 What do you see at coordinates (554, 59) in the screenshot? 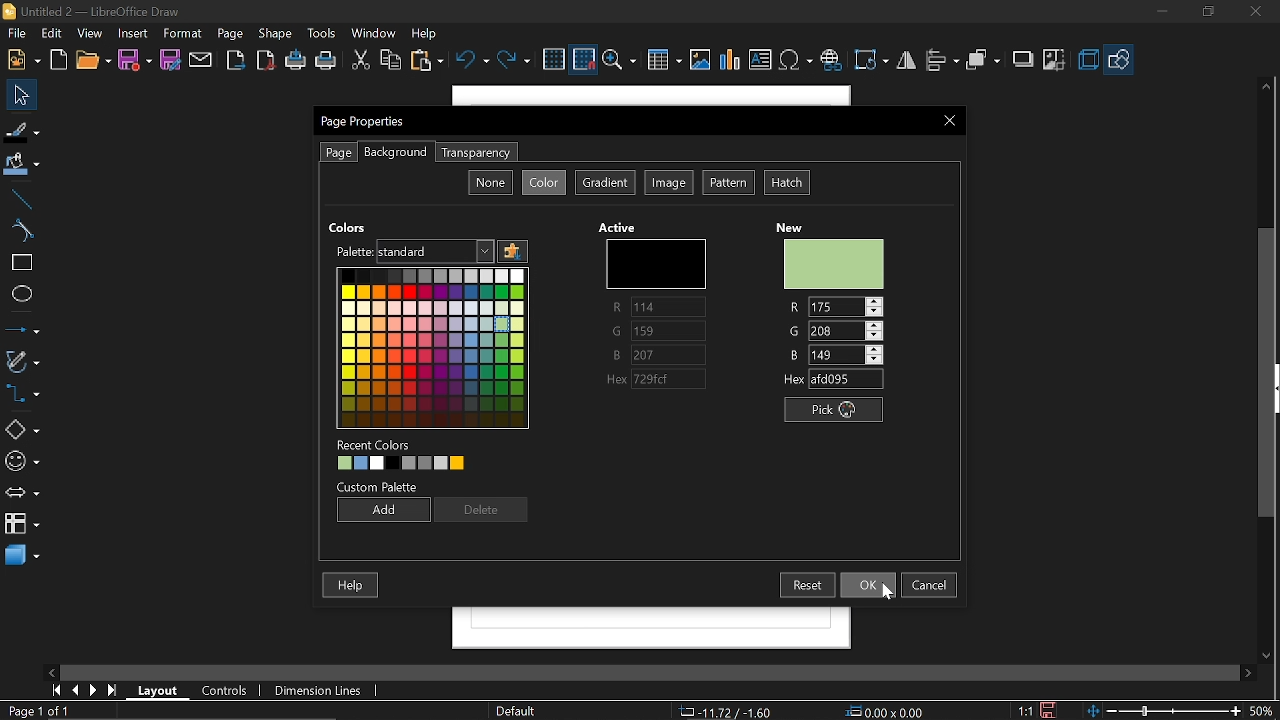
I see `grid` at bounding box center [554, 59].